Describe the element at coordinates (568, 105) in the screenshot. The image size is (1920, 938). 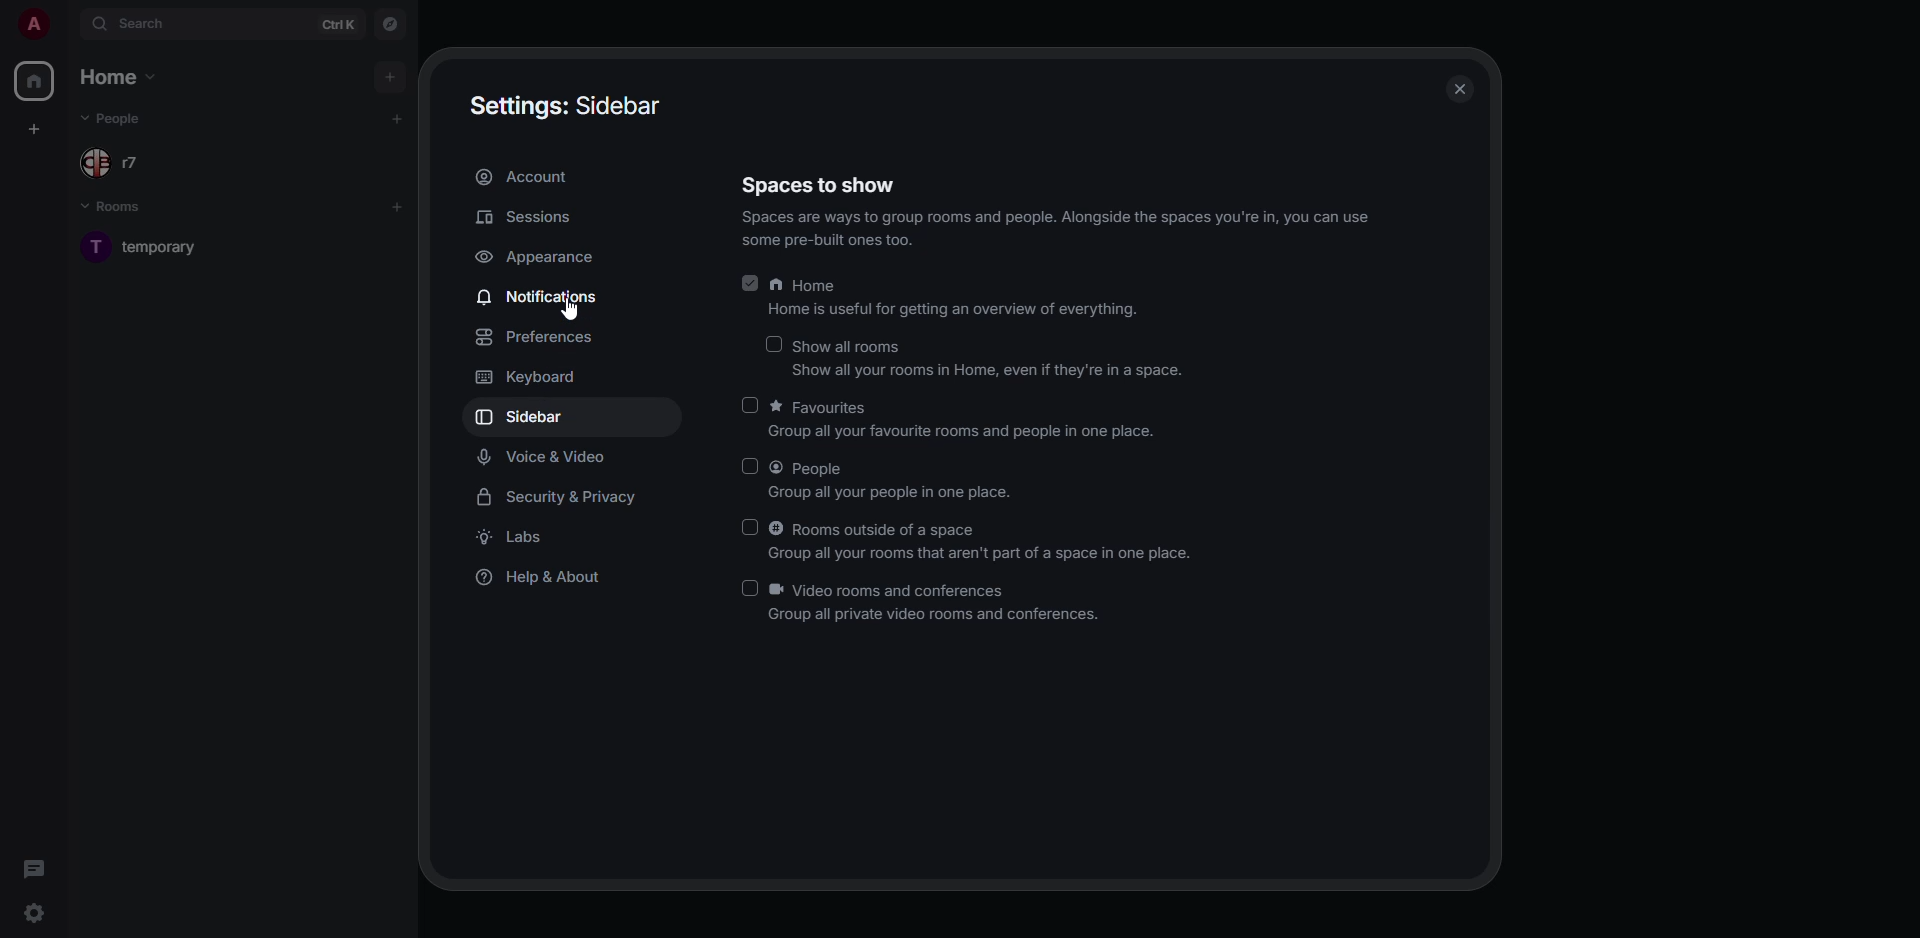
I see `settings sidebar` at that location.